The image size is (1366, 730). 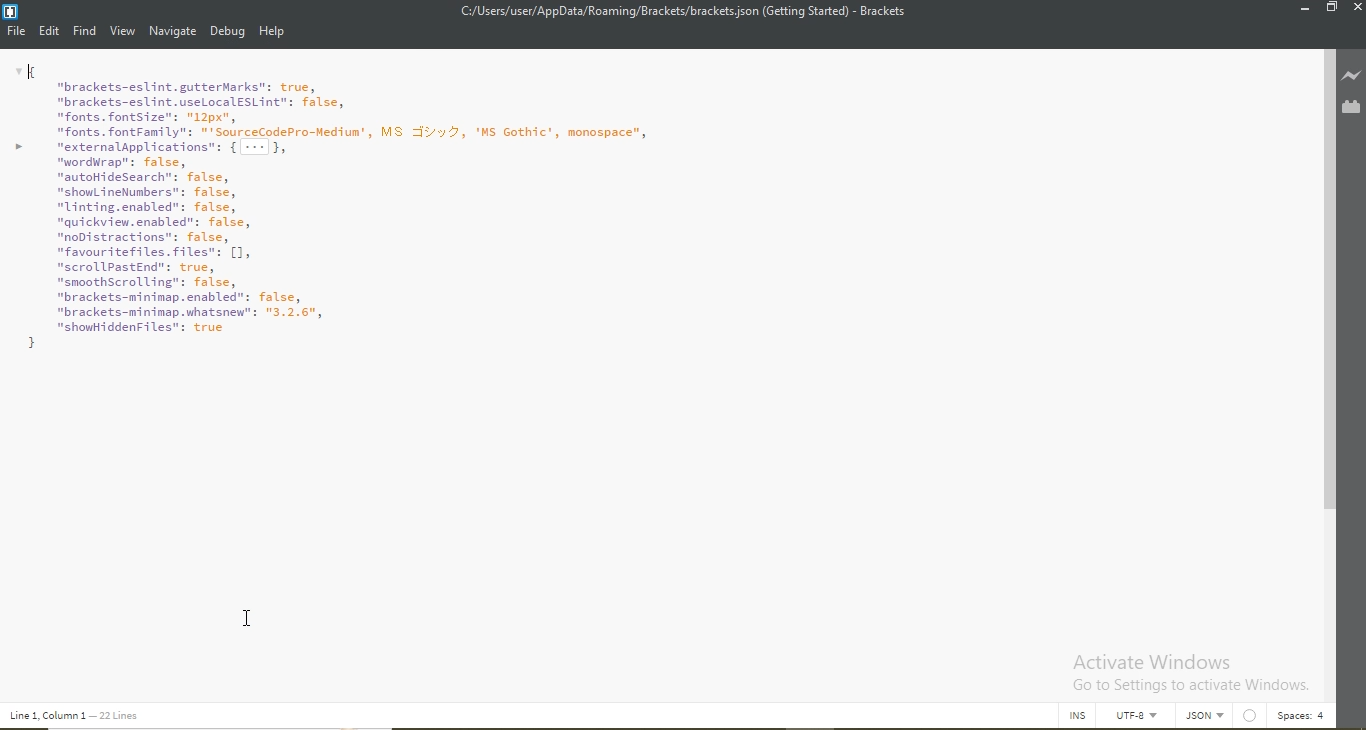 I want to click on cursor, so click(x=247, y=614).